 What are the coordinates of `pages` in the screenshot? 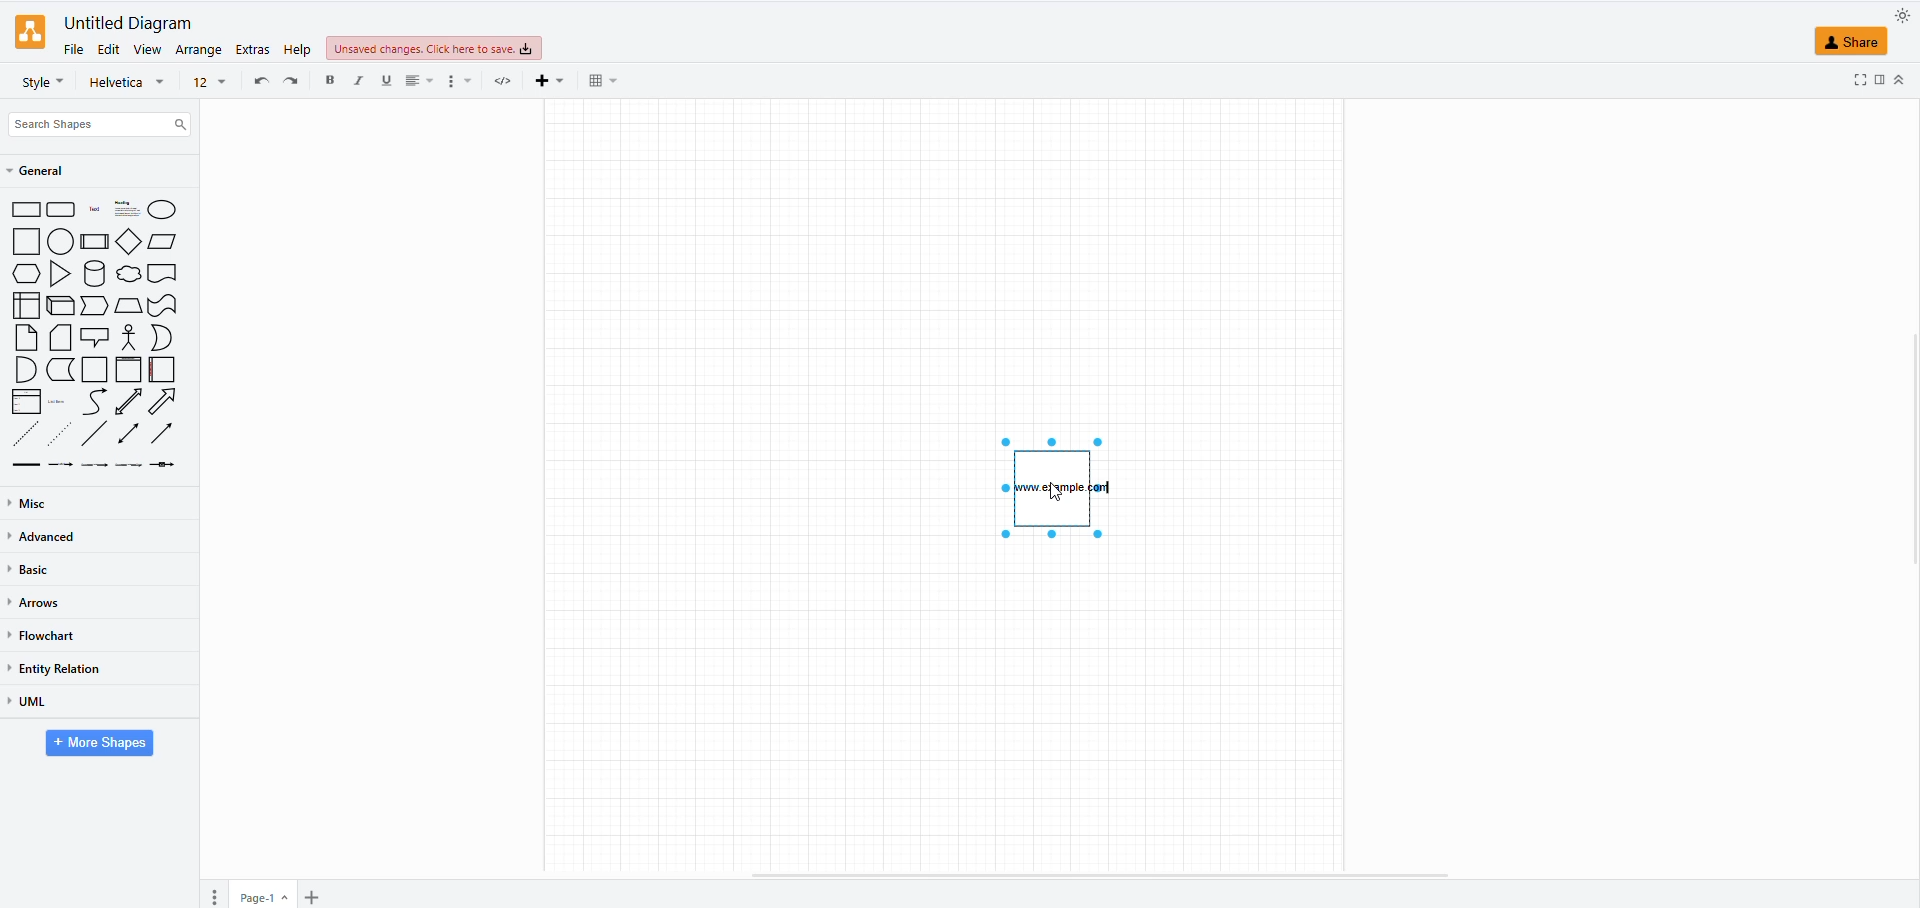 It's located at (218, 895).